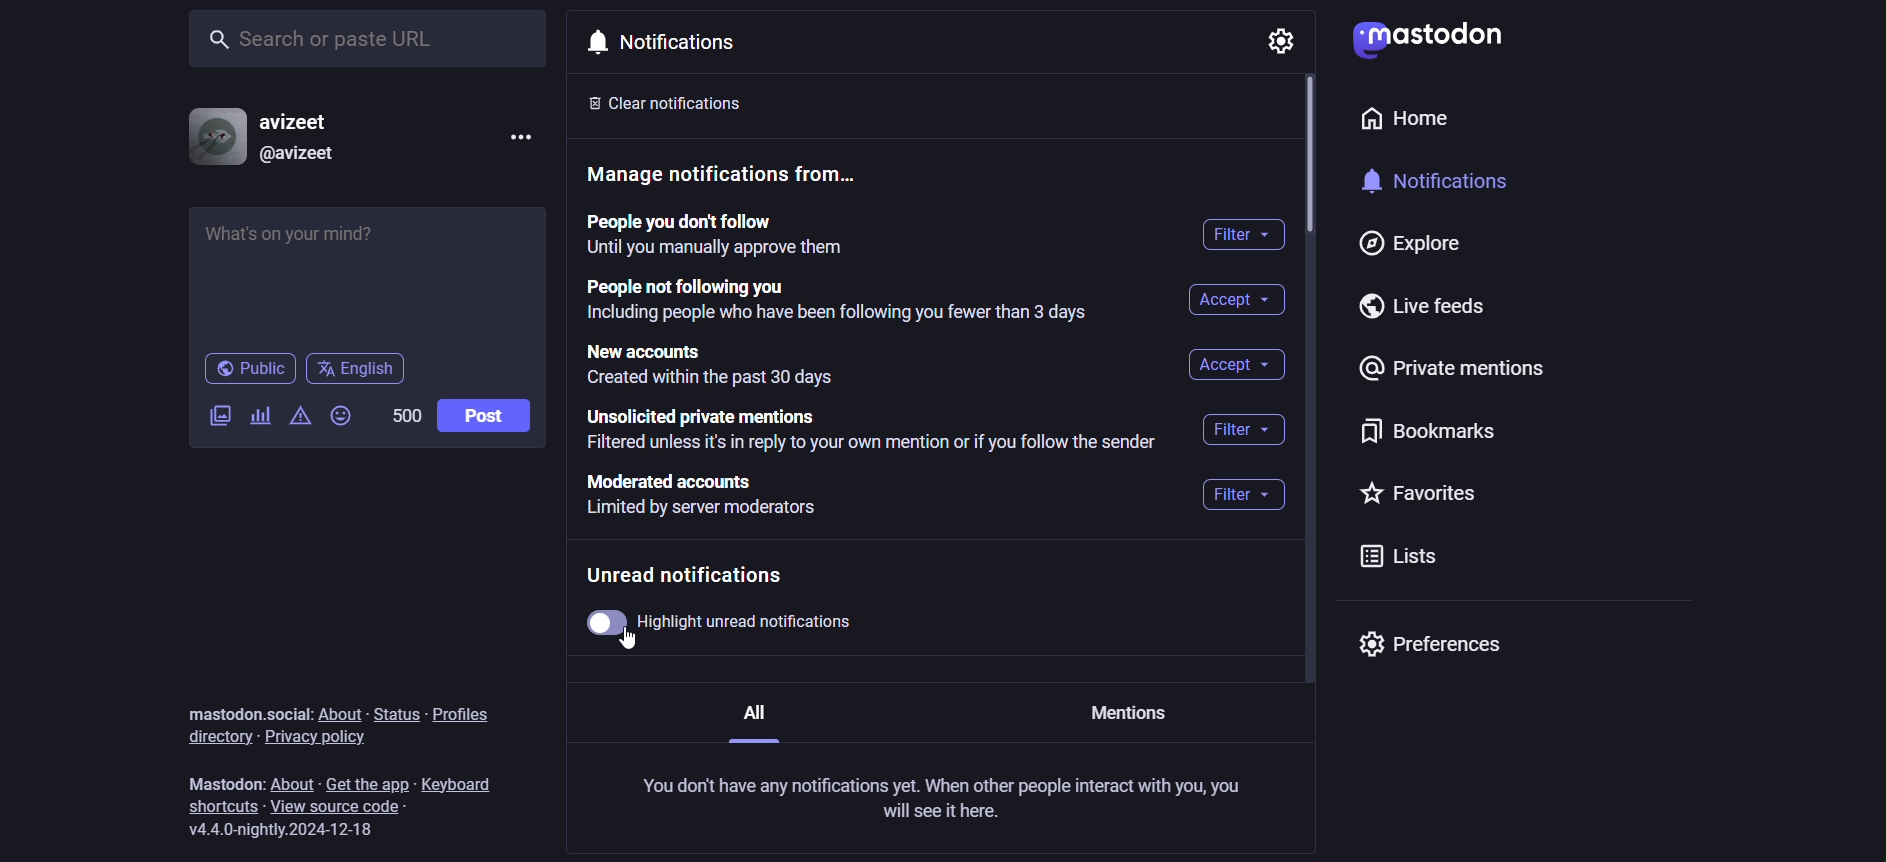 The height and width of the screenshot is (862, 1886). I want to click on clear notification, so click(667, 109).